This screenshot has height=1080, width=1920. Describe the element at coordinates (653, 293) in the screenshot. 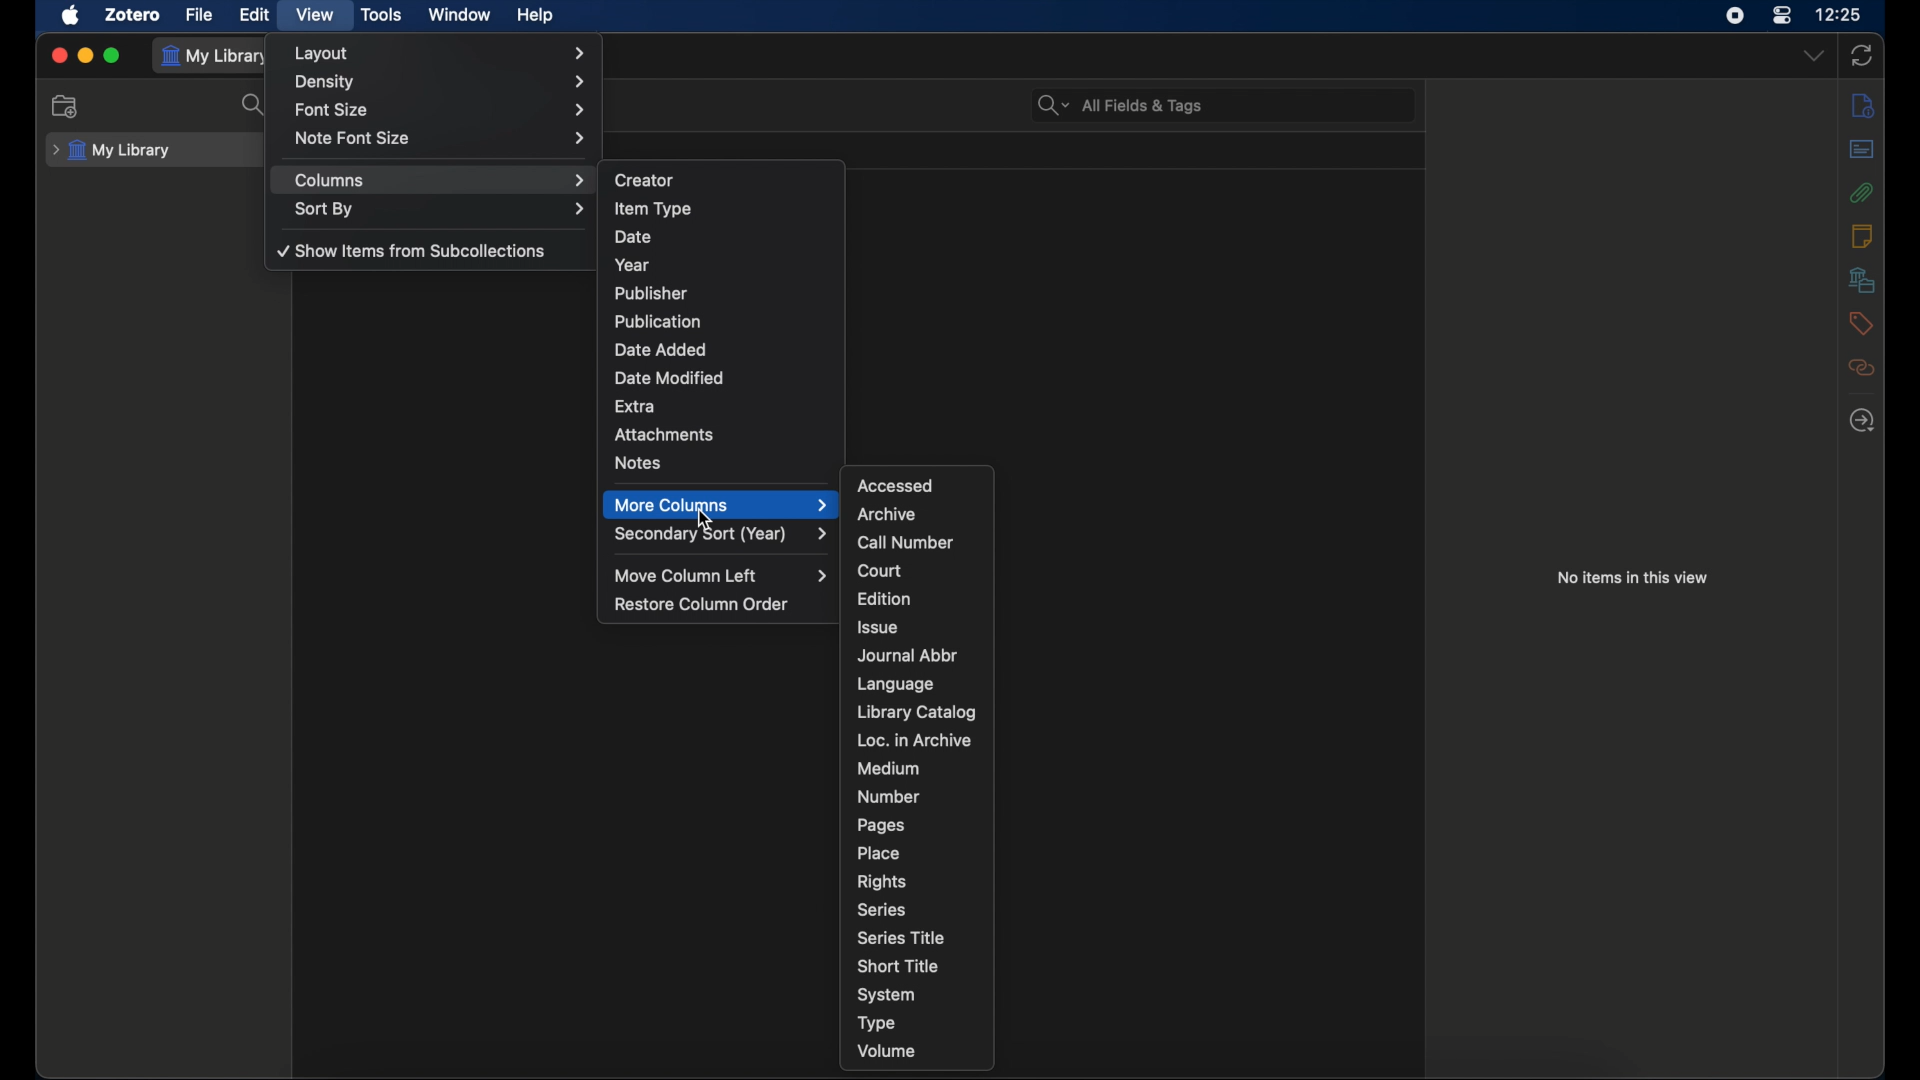

I see `publisher` at that location.